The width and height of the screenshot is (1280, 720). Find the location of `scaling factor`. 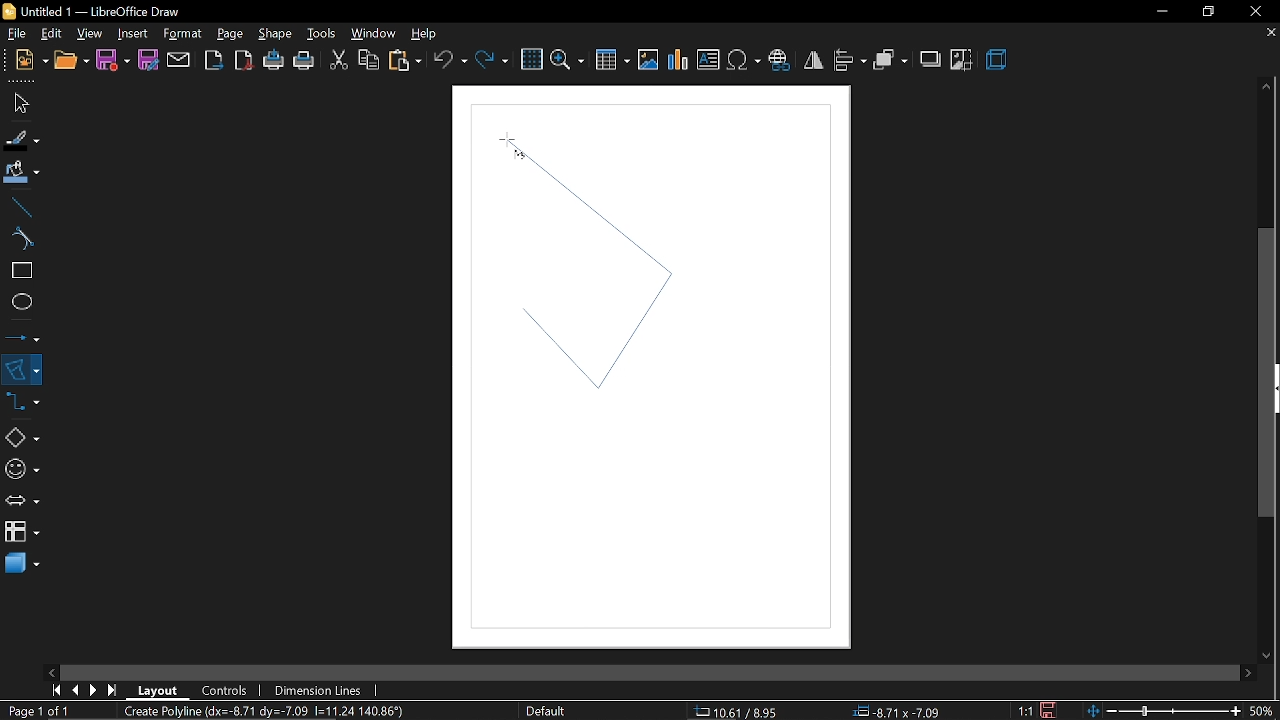

scaling factor is located at coordinates (1030, 710).